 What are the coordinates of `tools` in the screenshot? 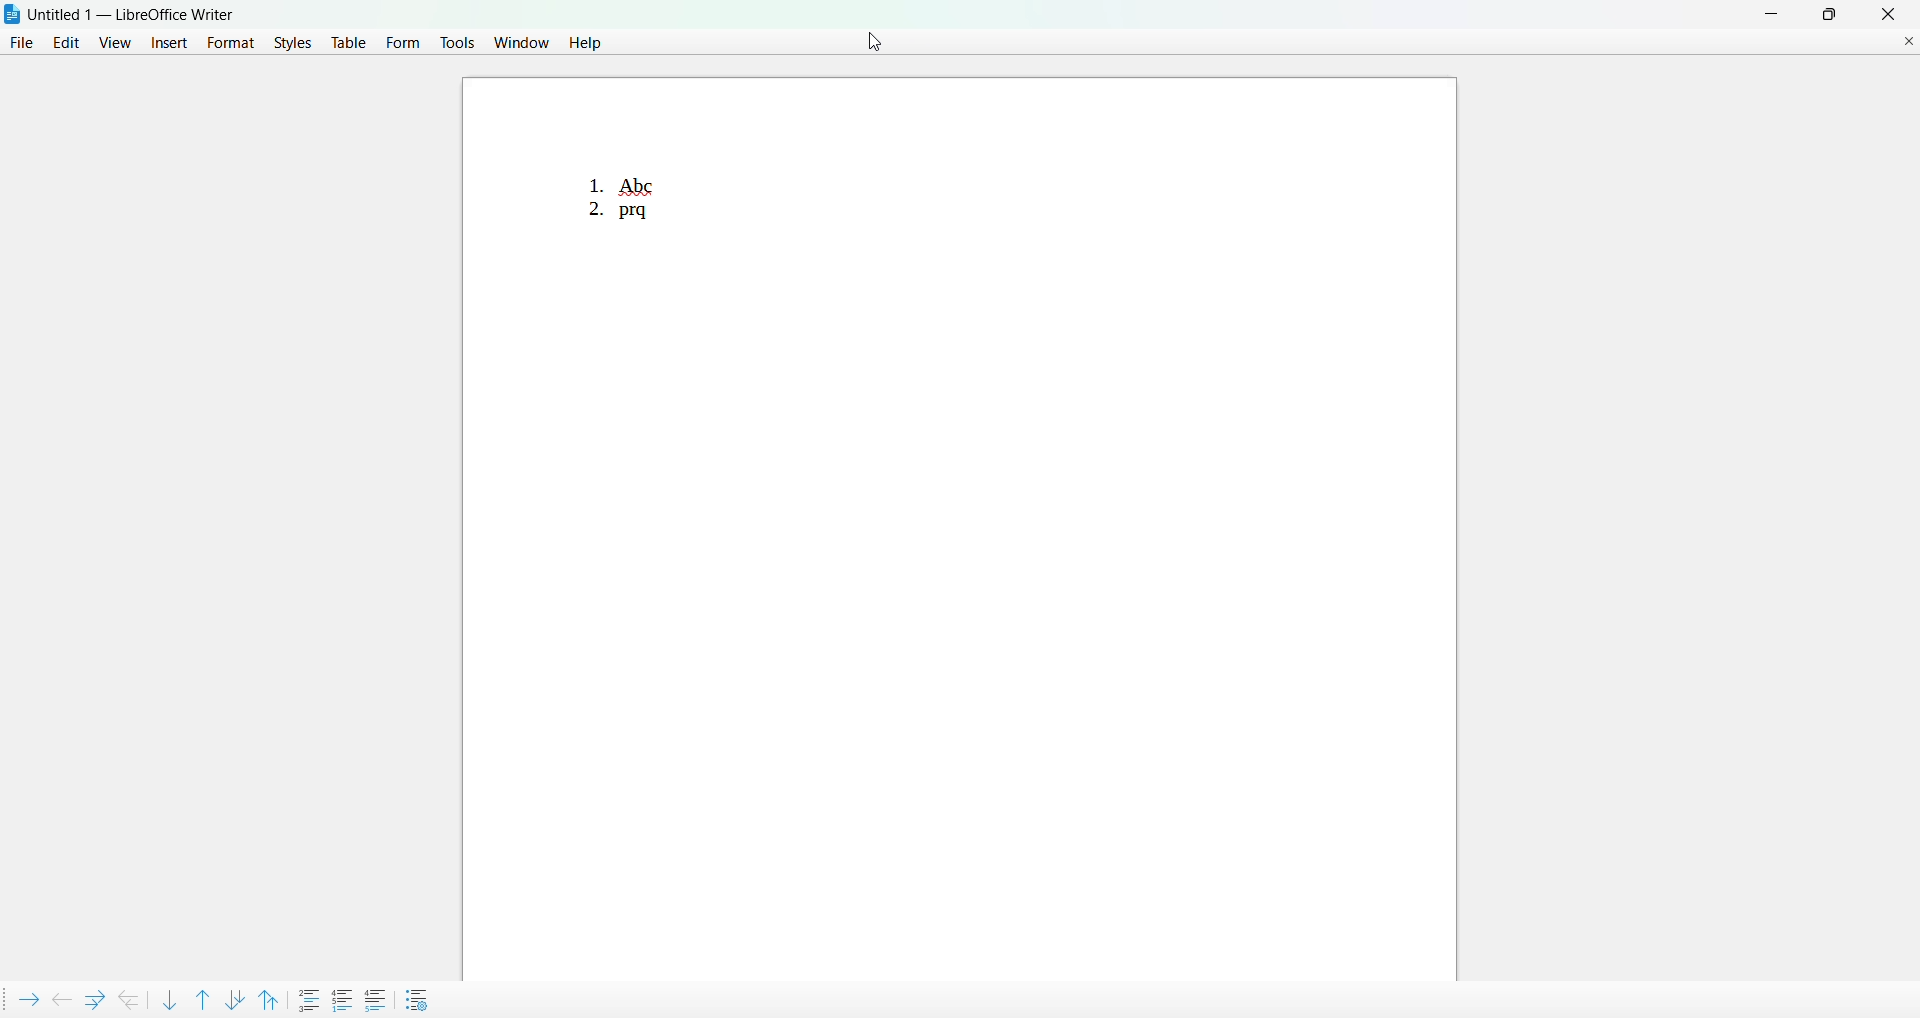 It's located at (457, 41).